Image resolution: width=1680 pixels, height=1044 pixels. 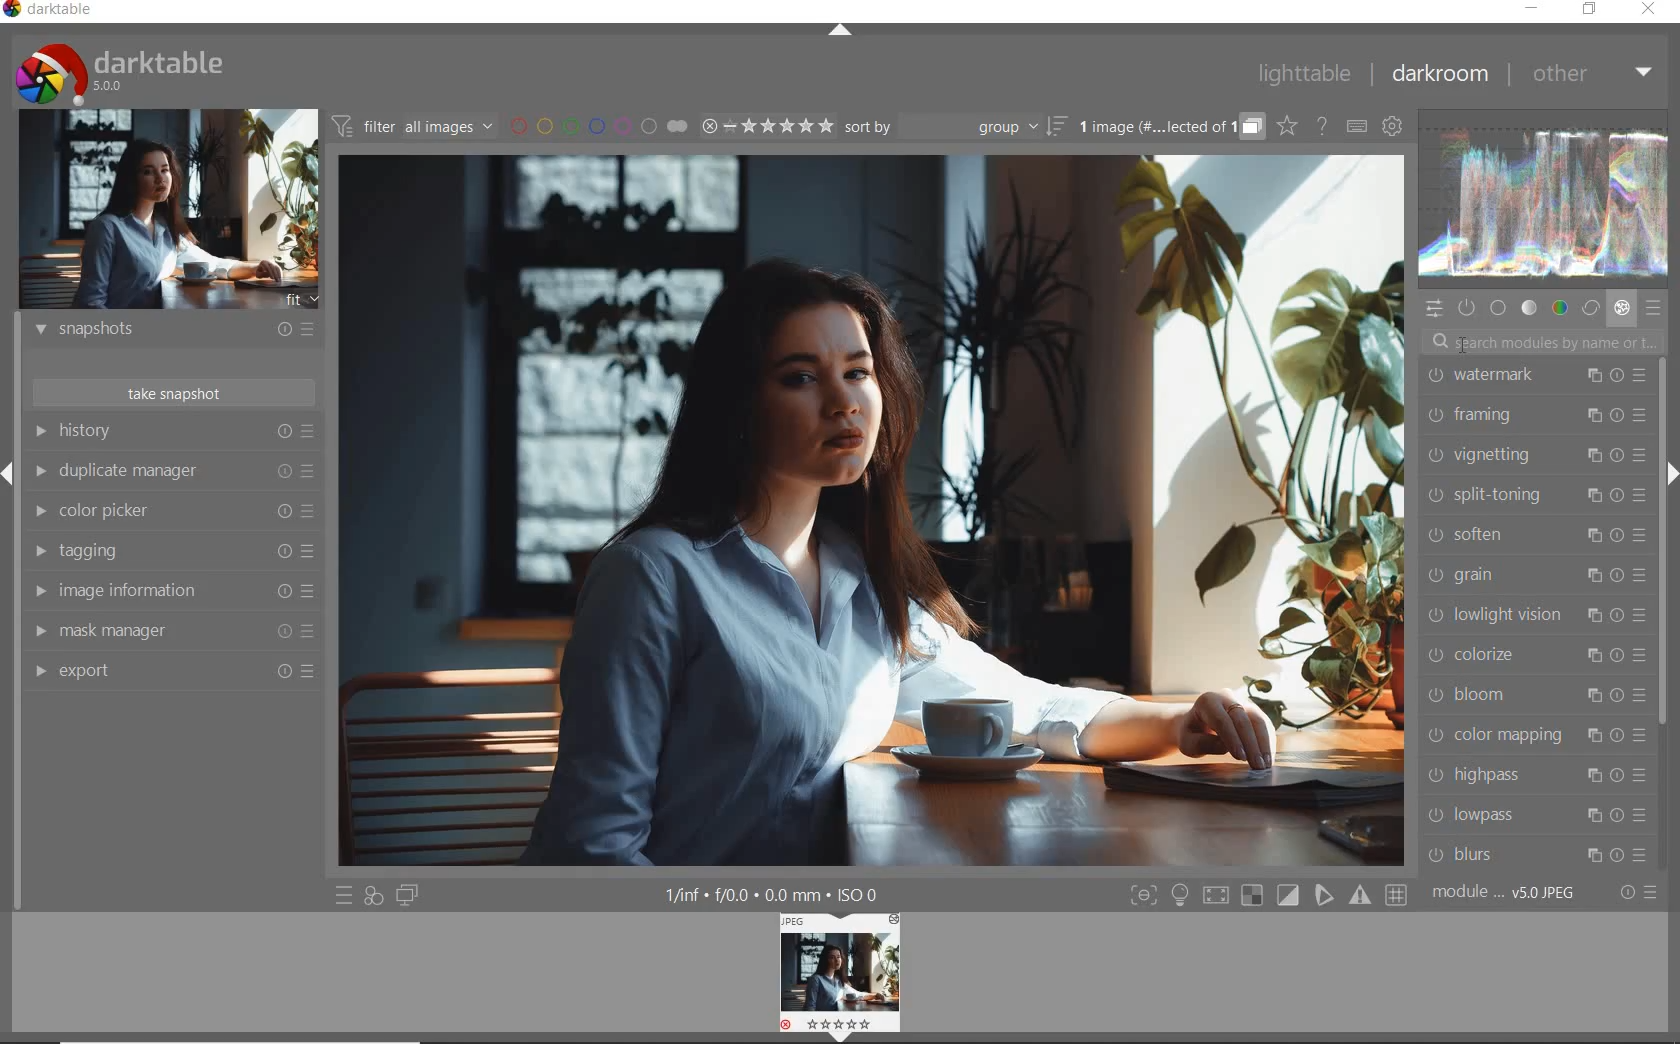 What do you see at coordinates (1542, 342) in the screenshot?
I see `search modules by name` at bounding box center [1542, 342].